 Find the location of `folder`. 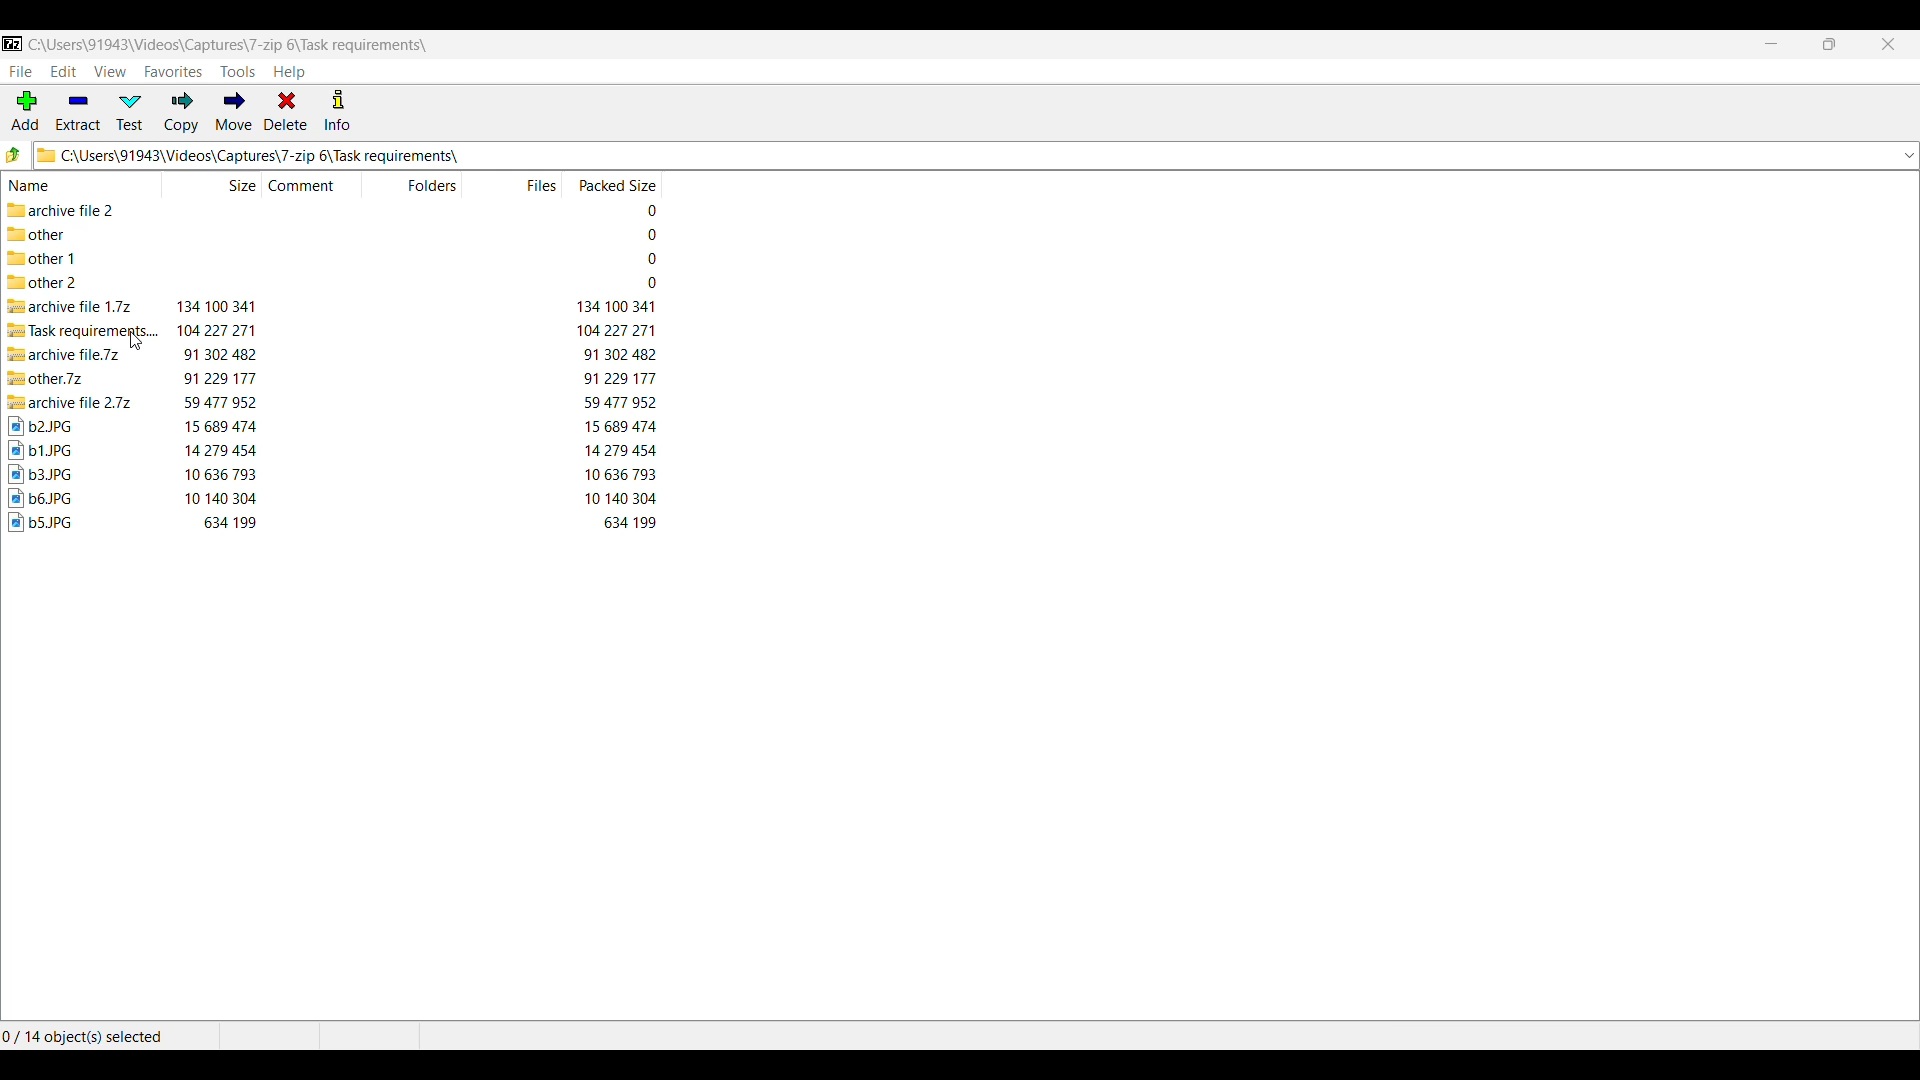

folder is located at coordinates (66, 258).